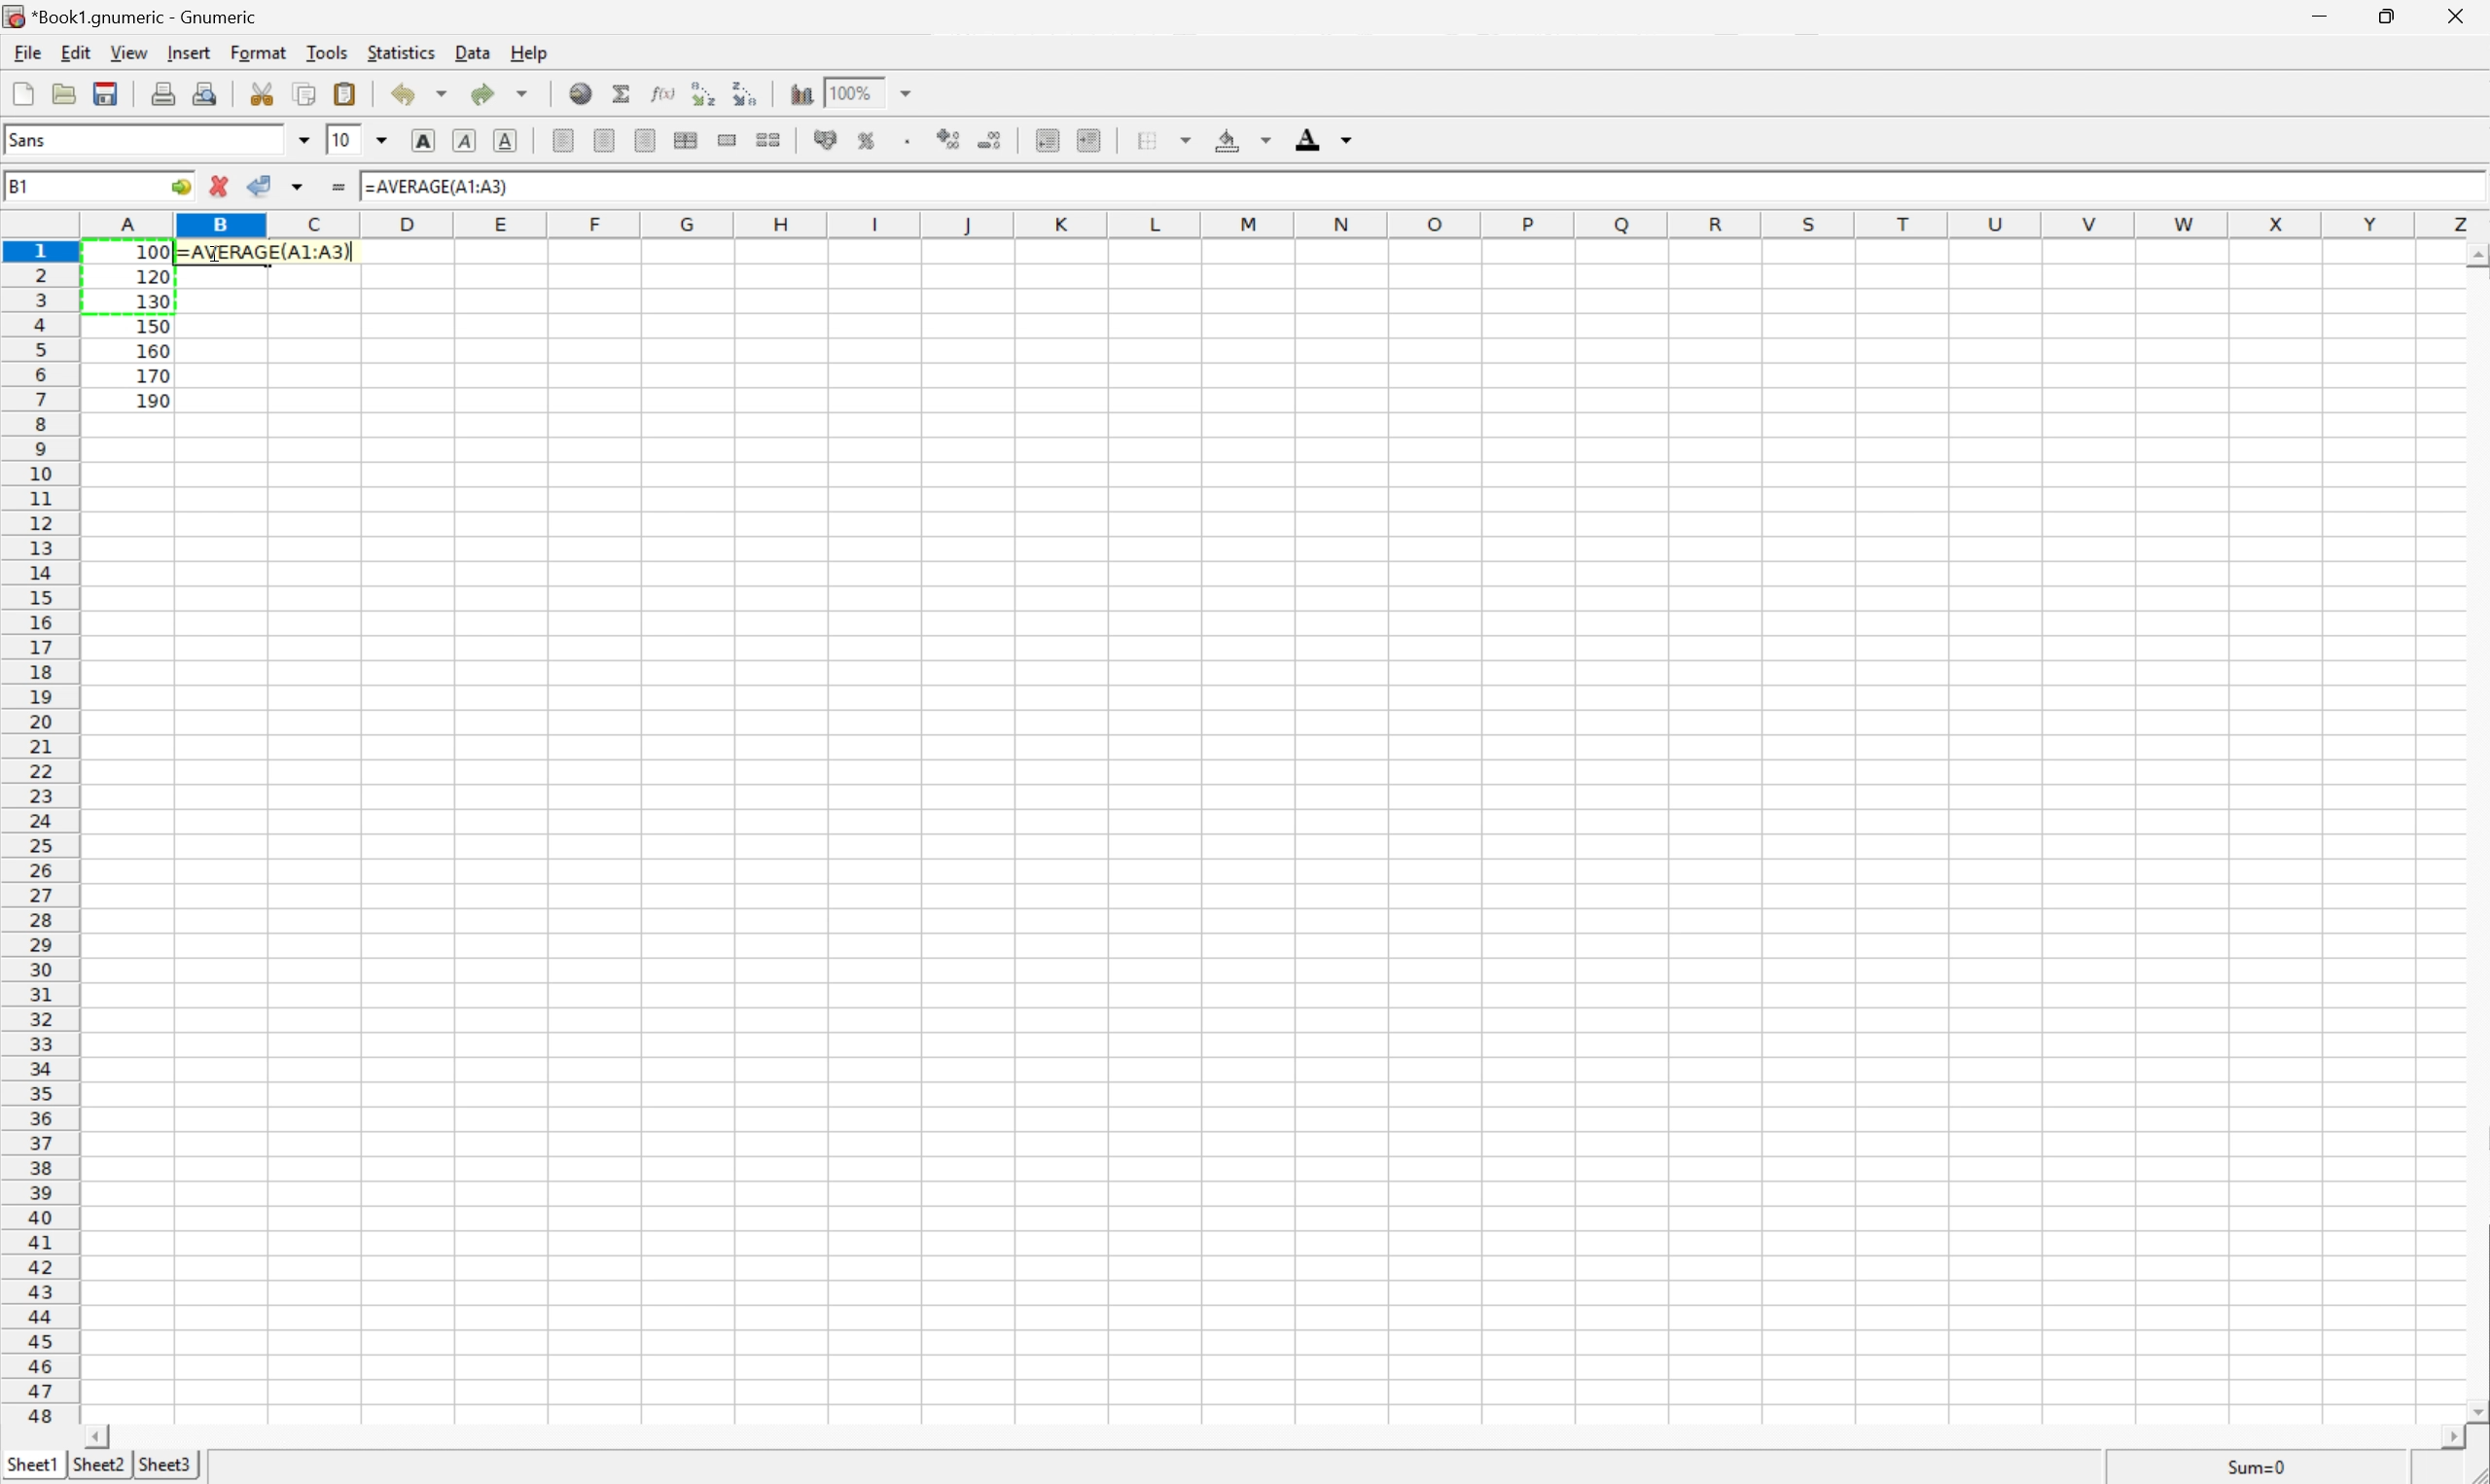  I want to click on Copy the selection, so click(305, 95).